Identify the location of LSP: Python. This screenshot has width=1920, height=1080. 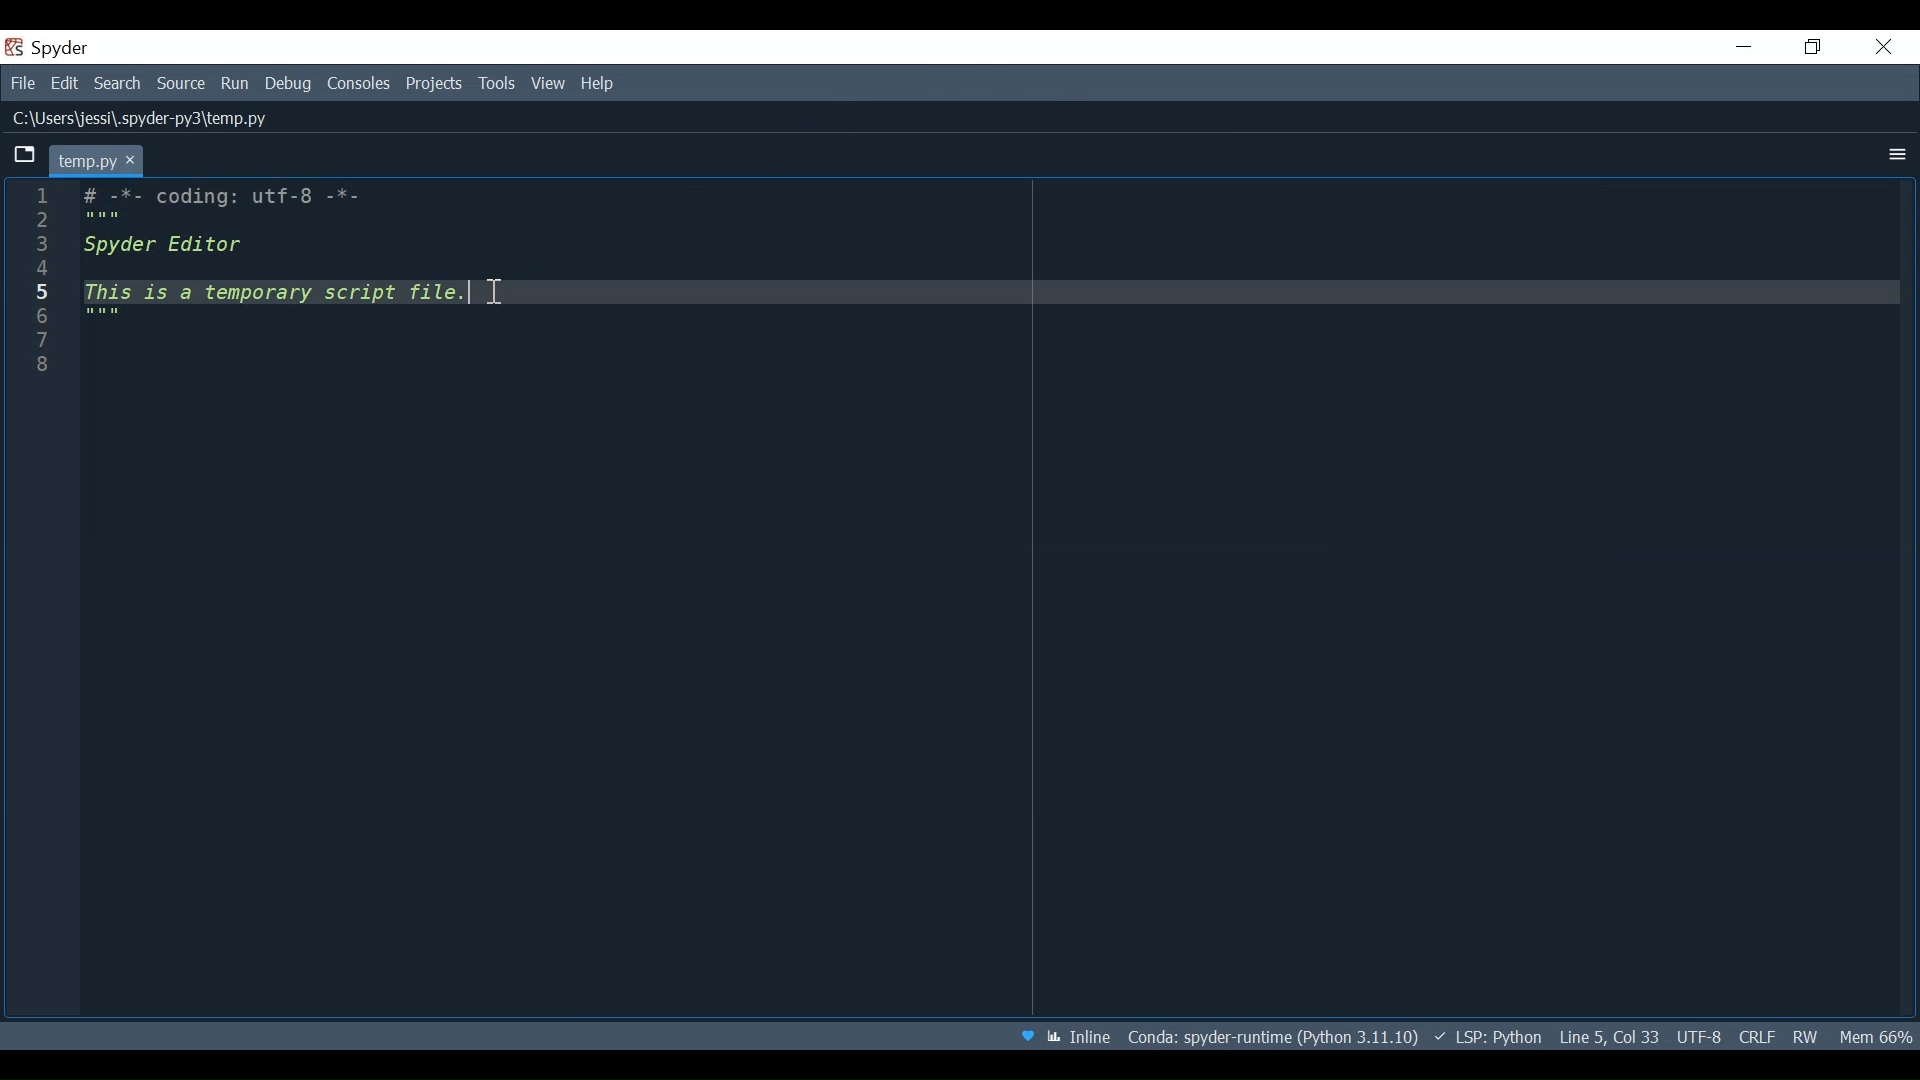
(1489, 1037).